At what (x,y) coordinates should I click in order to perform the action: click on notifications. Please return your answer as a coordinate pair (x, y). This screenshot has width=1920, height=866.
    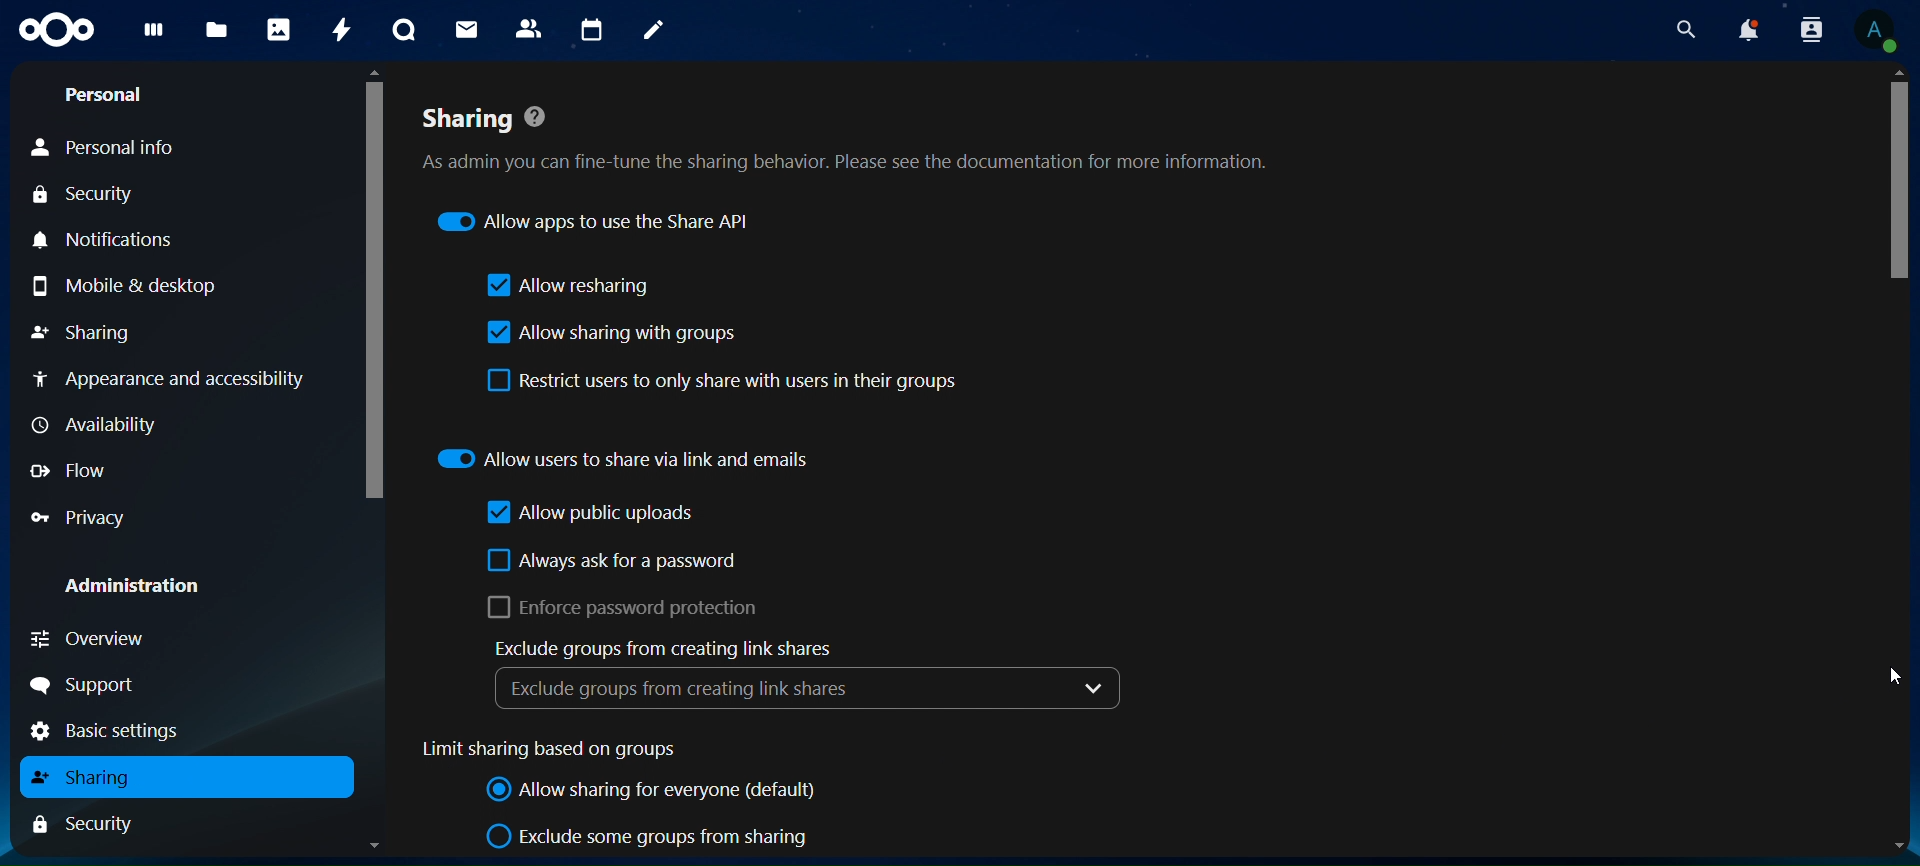
    Looking at the image, I should click on (119, 239).